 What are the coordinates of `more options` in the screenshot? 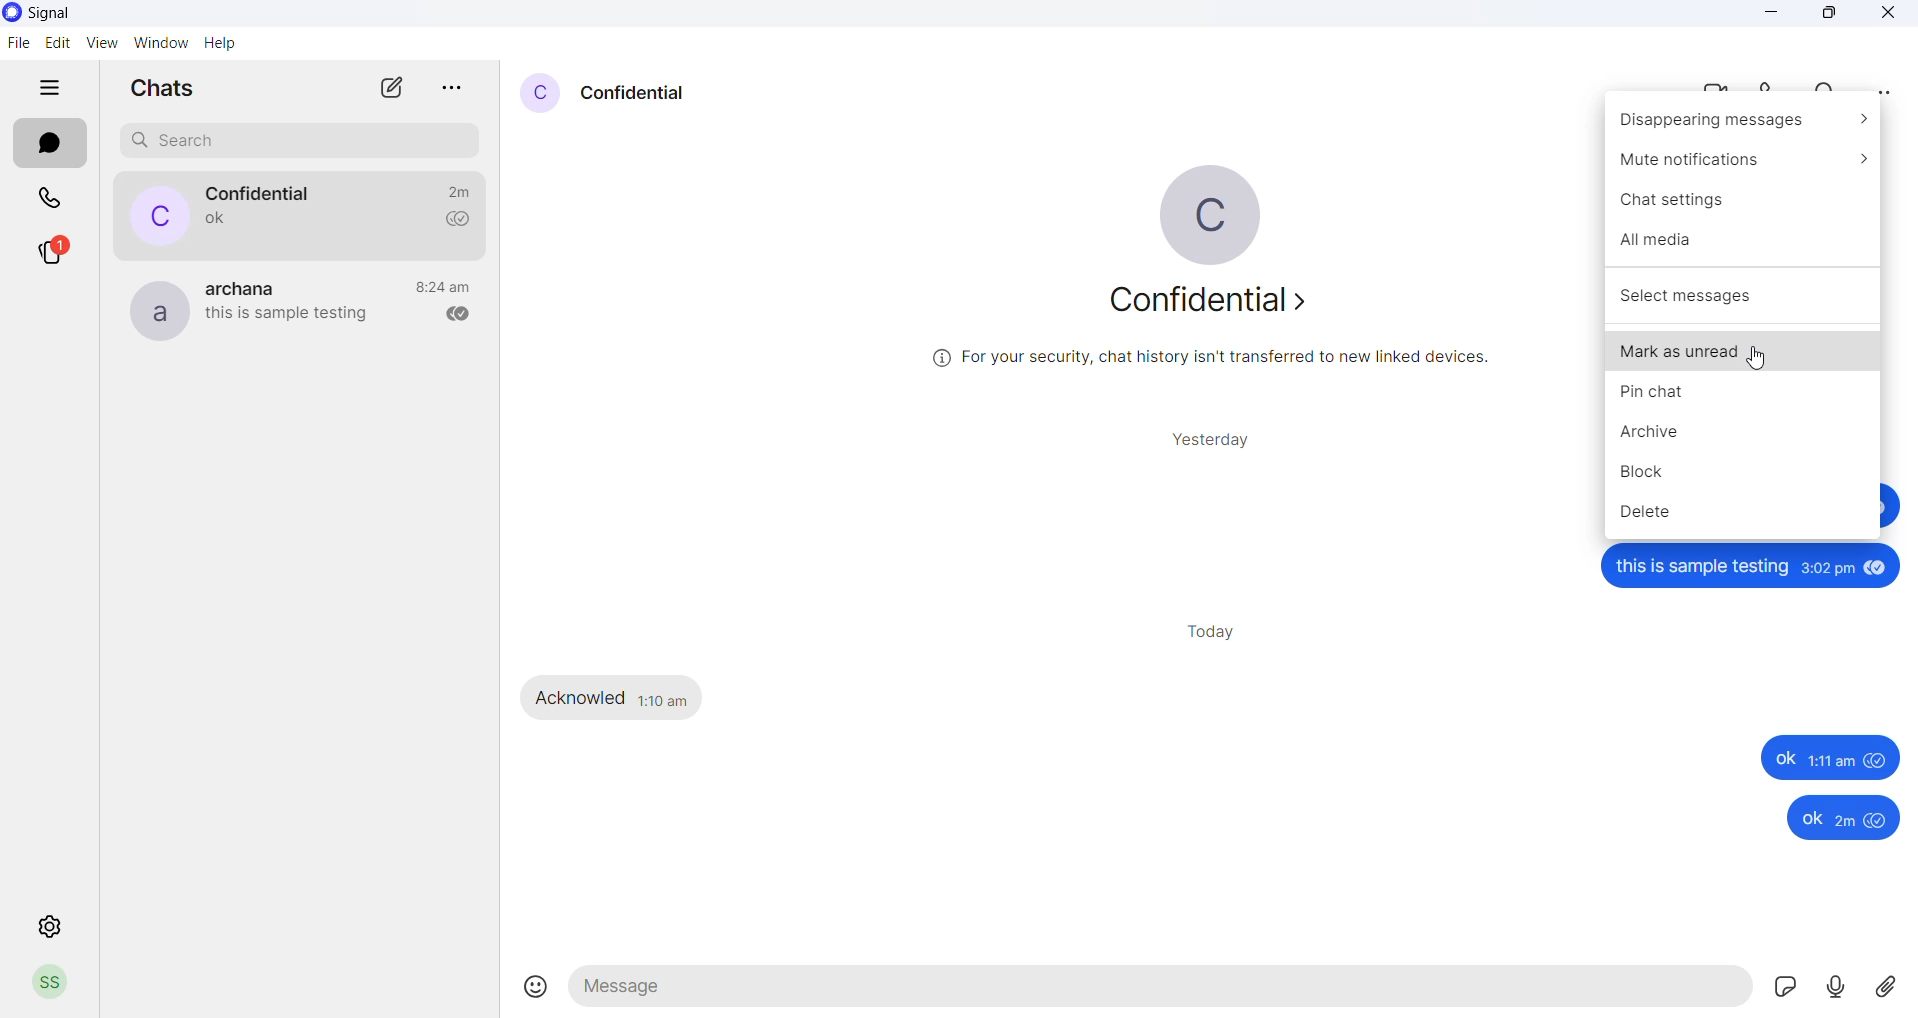 It's located at (444, 89).